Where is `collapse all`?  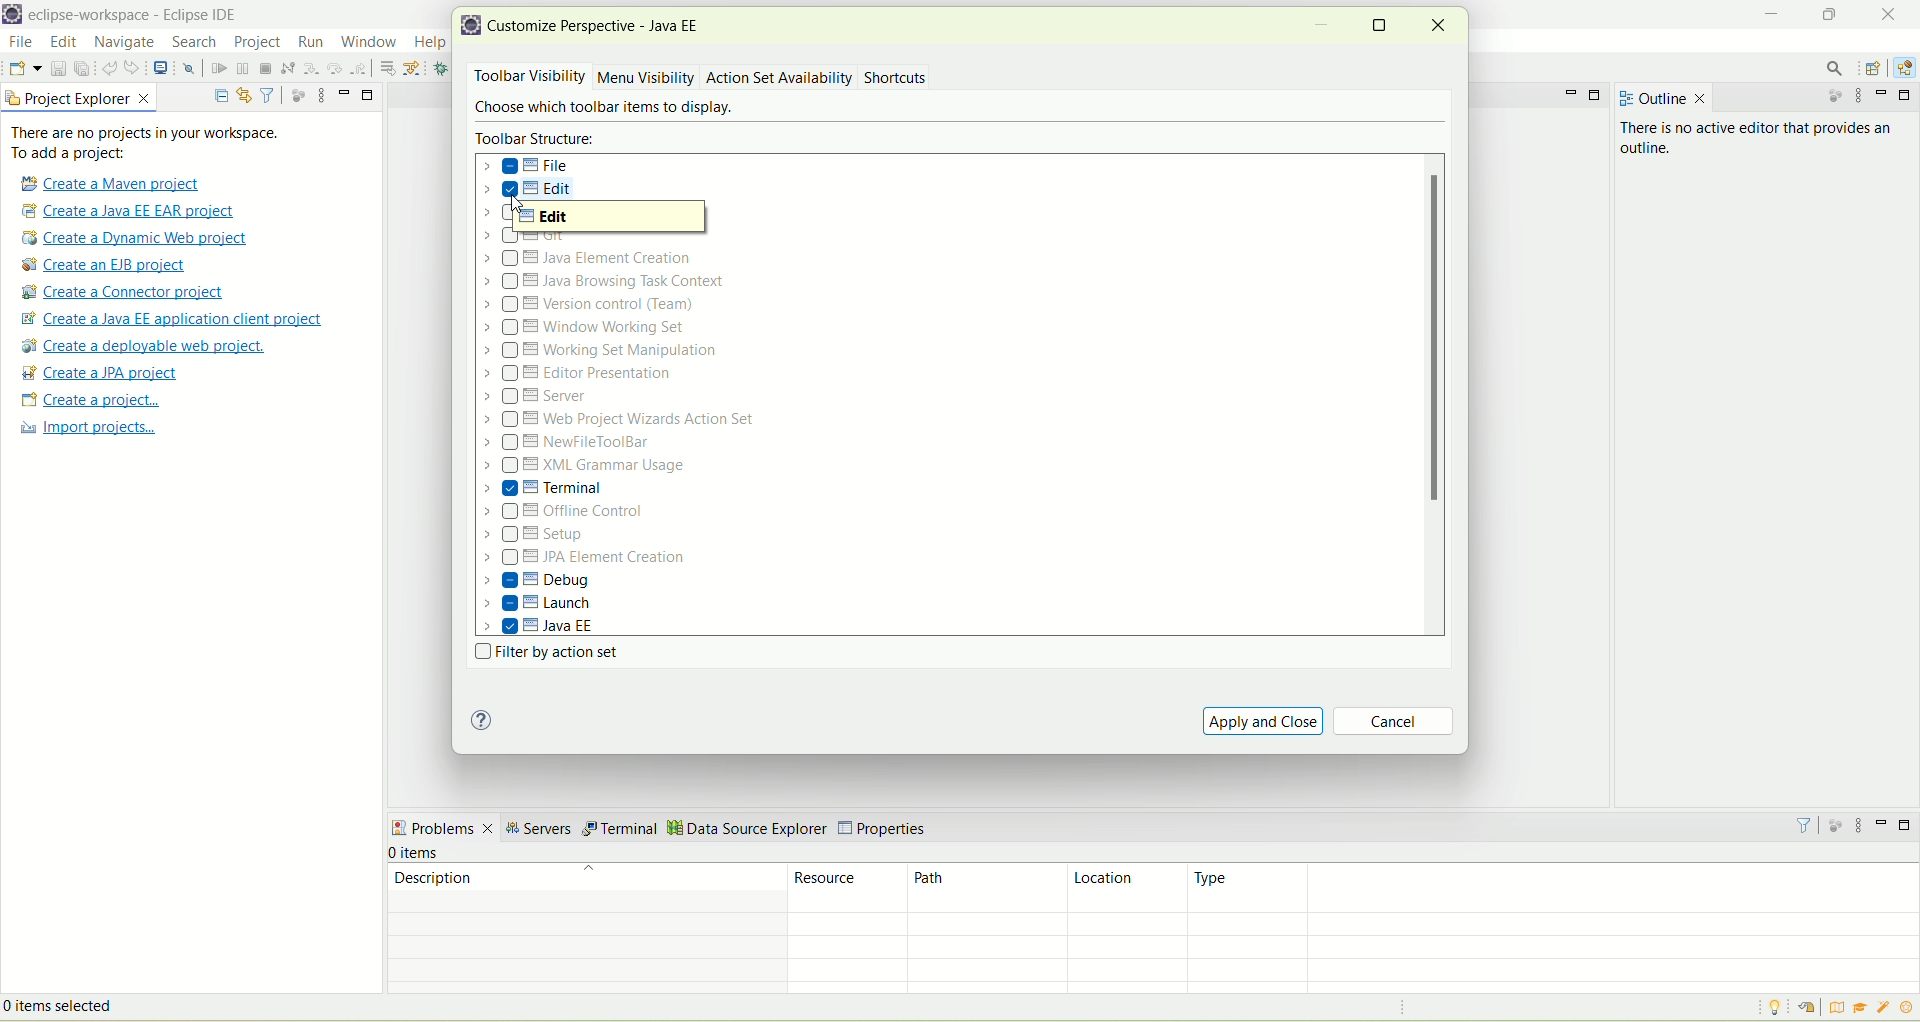 collapse all is located at coordinates (221, 92).